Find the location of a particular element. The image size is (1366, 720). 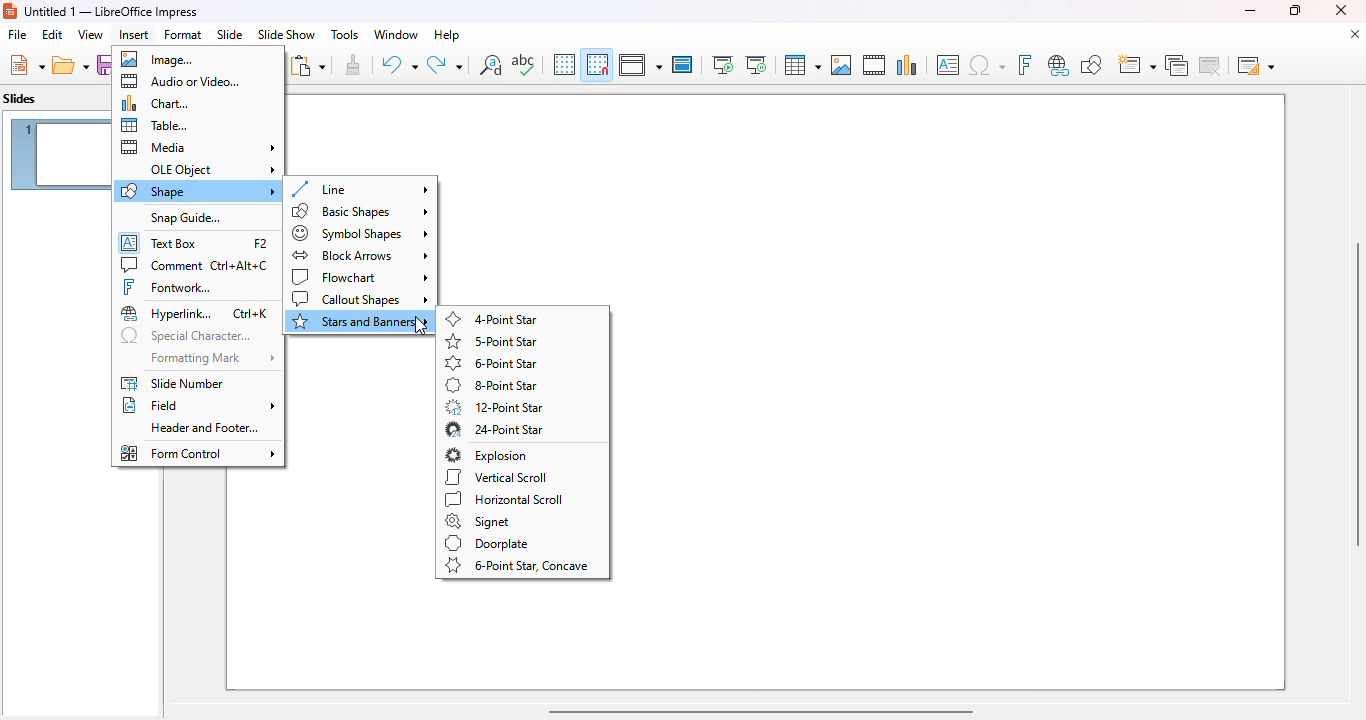

insert audio or video is located at coordinates (874, 64).